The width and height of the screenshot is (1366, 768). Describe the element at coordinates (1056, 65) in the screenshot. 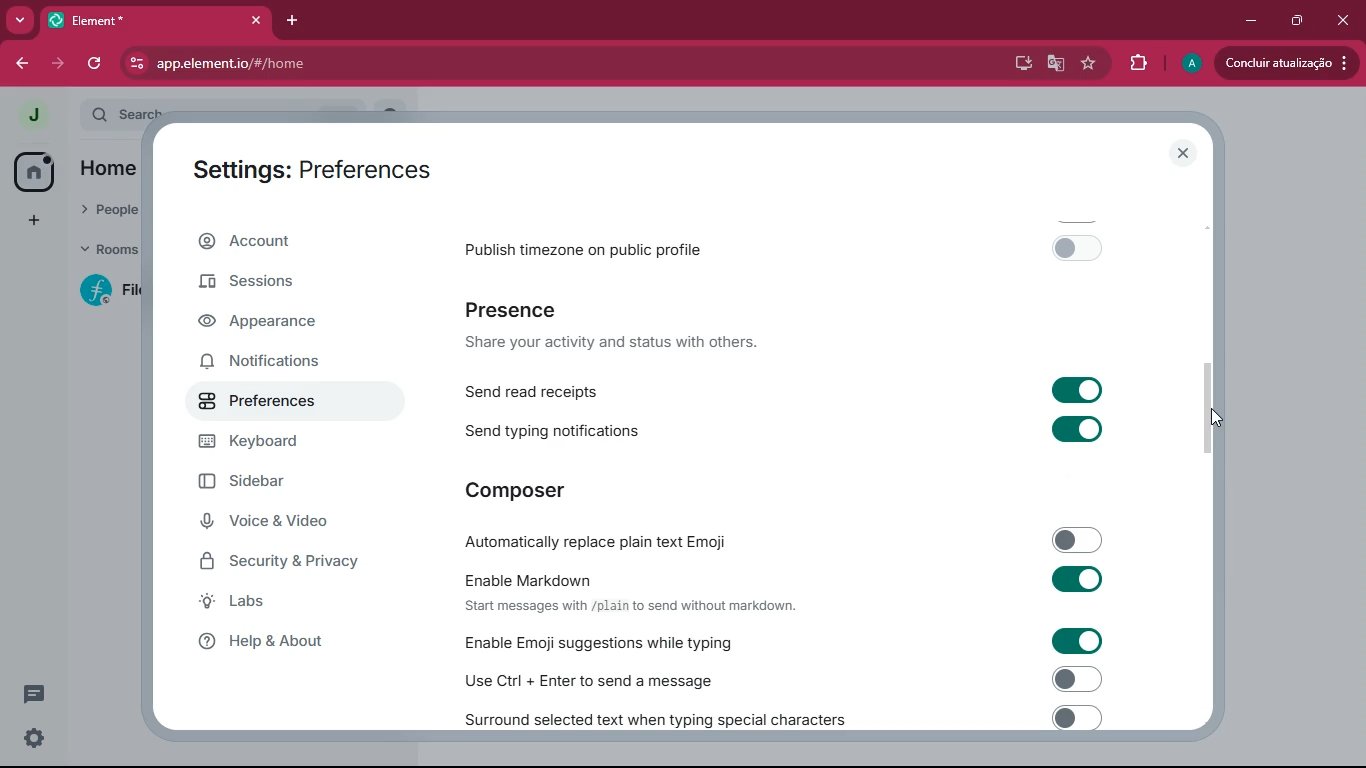

I see `google translate` at that location.